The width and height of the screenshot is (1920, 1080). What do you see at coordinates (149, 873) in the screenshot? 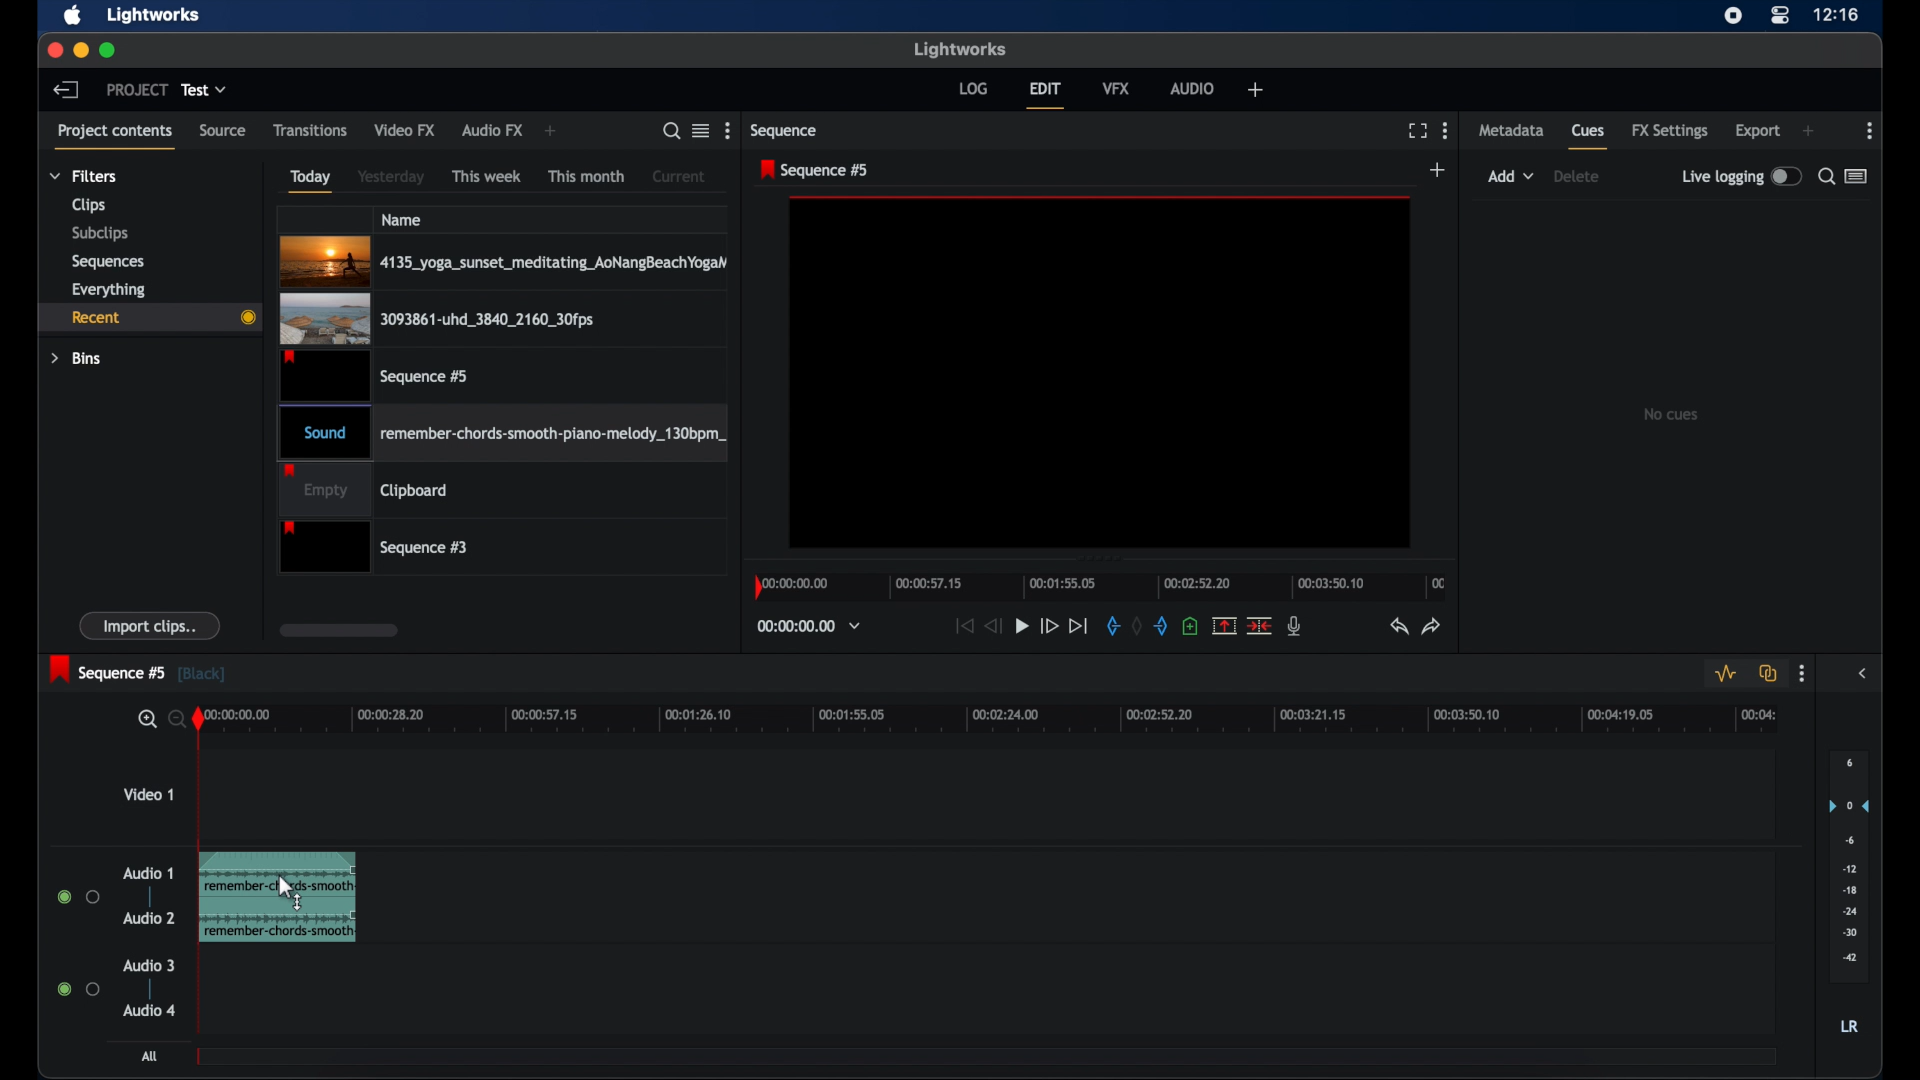
I see `audio 1` at bounding box center [149, 873].